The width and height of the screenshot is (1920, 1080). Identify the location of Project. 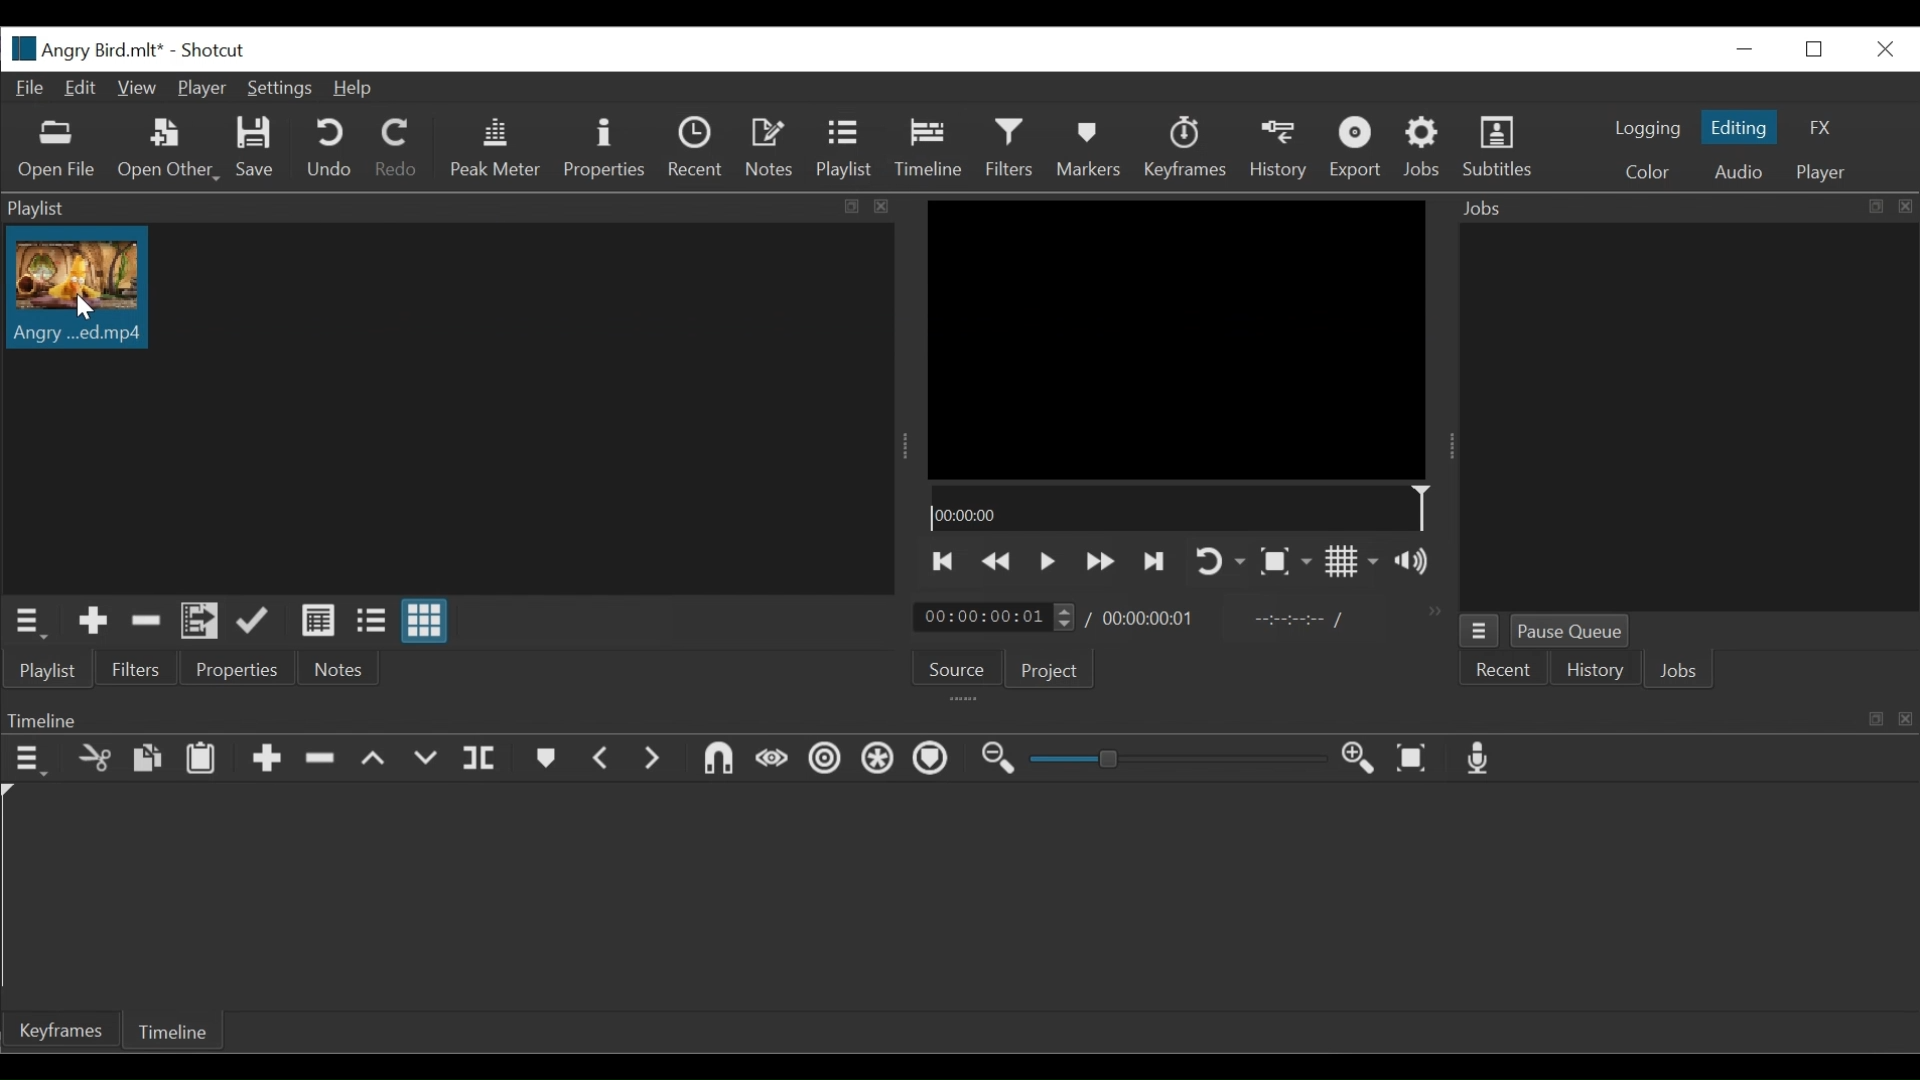
(1051, 672).